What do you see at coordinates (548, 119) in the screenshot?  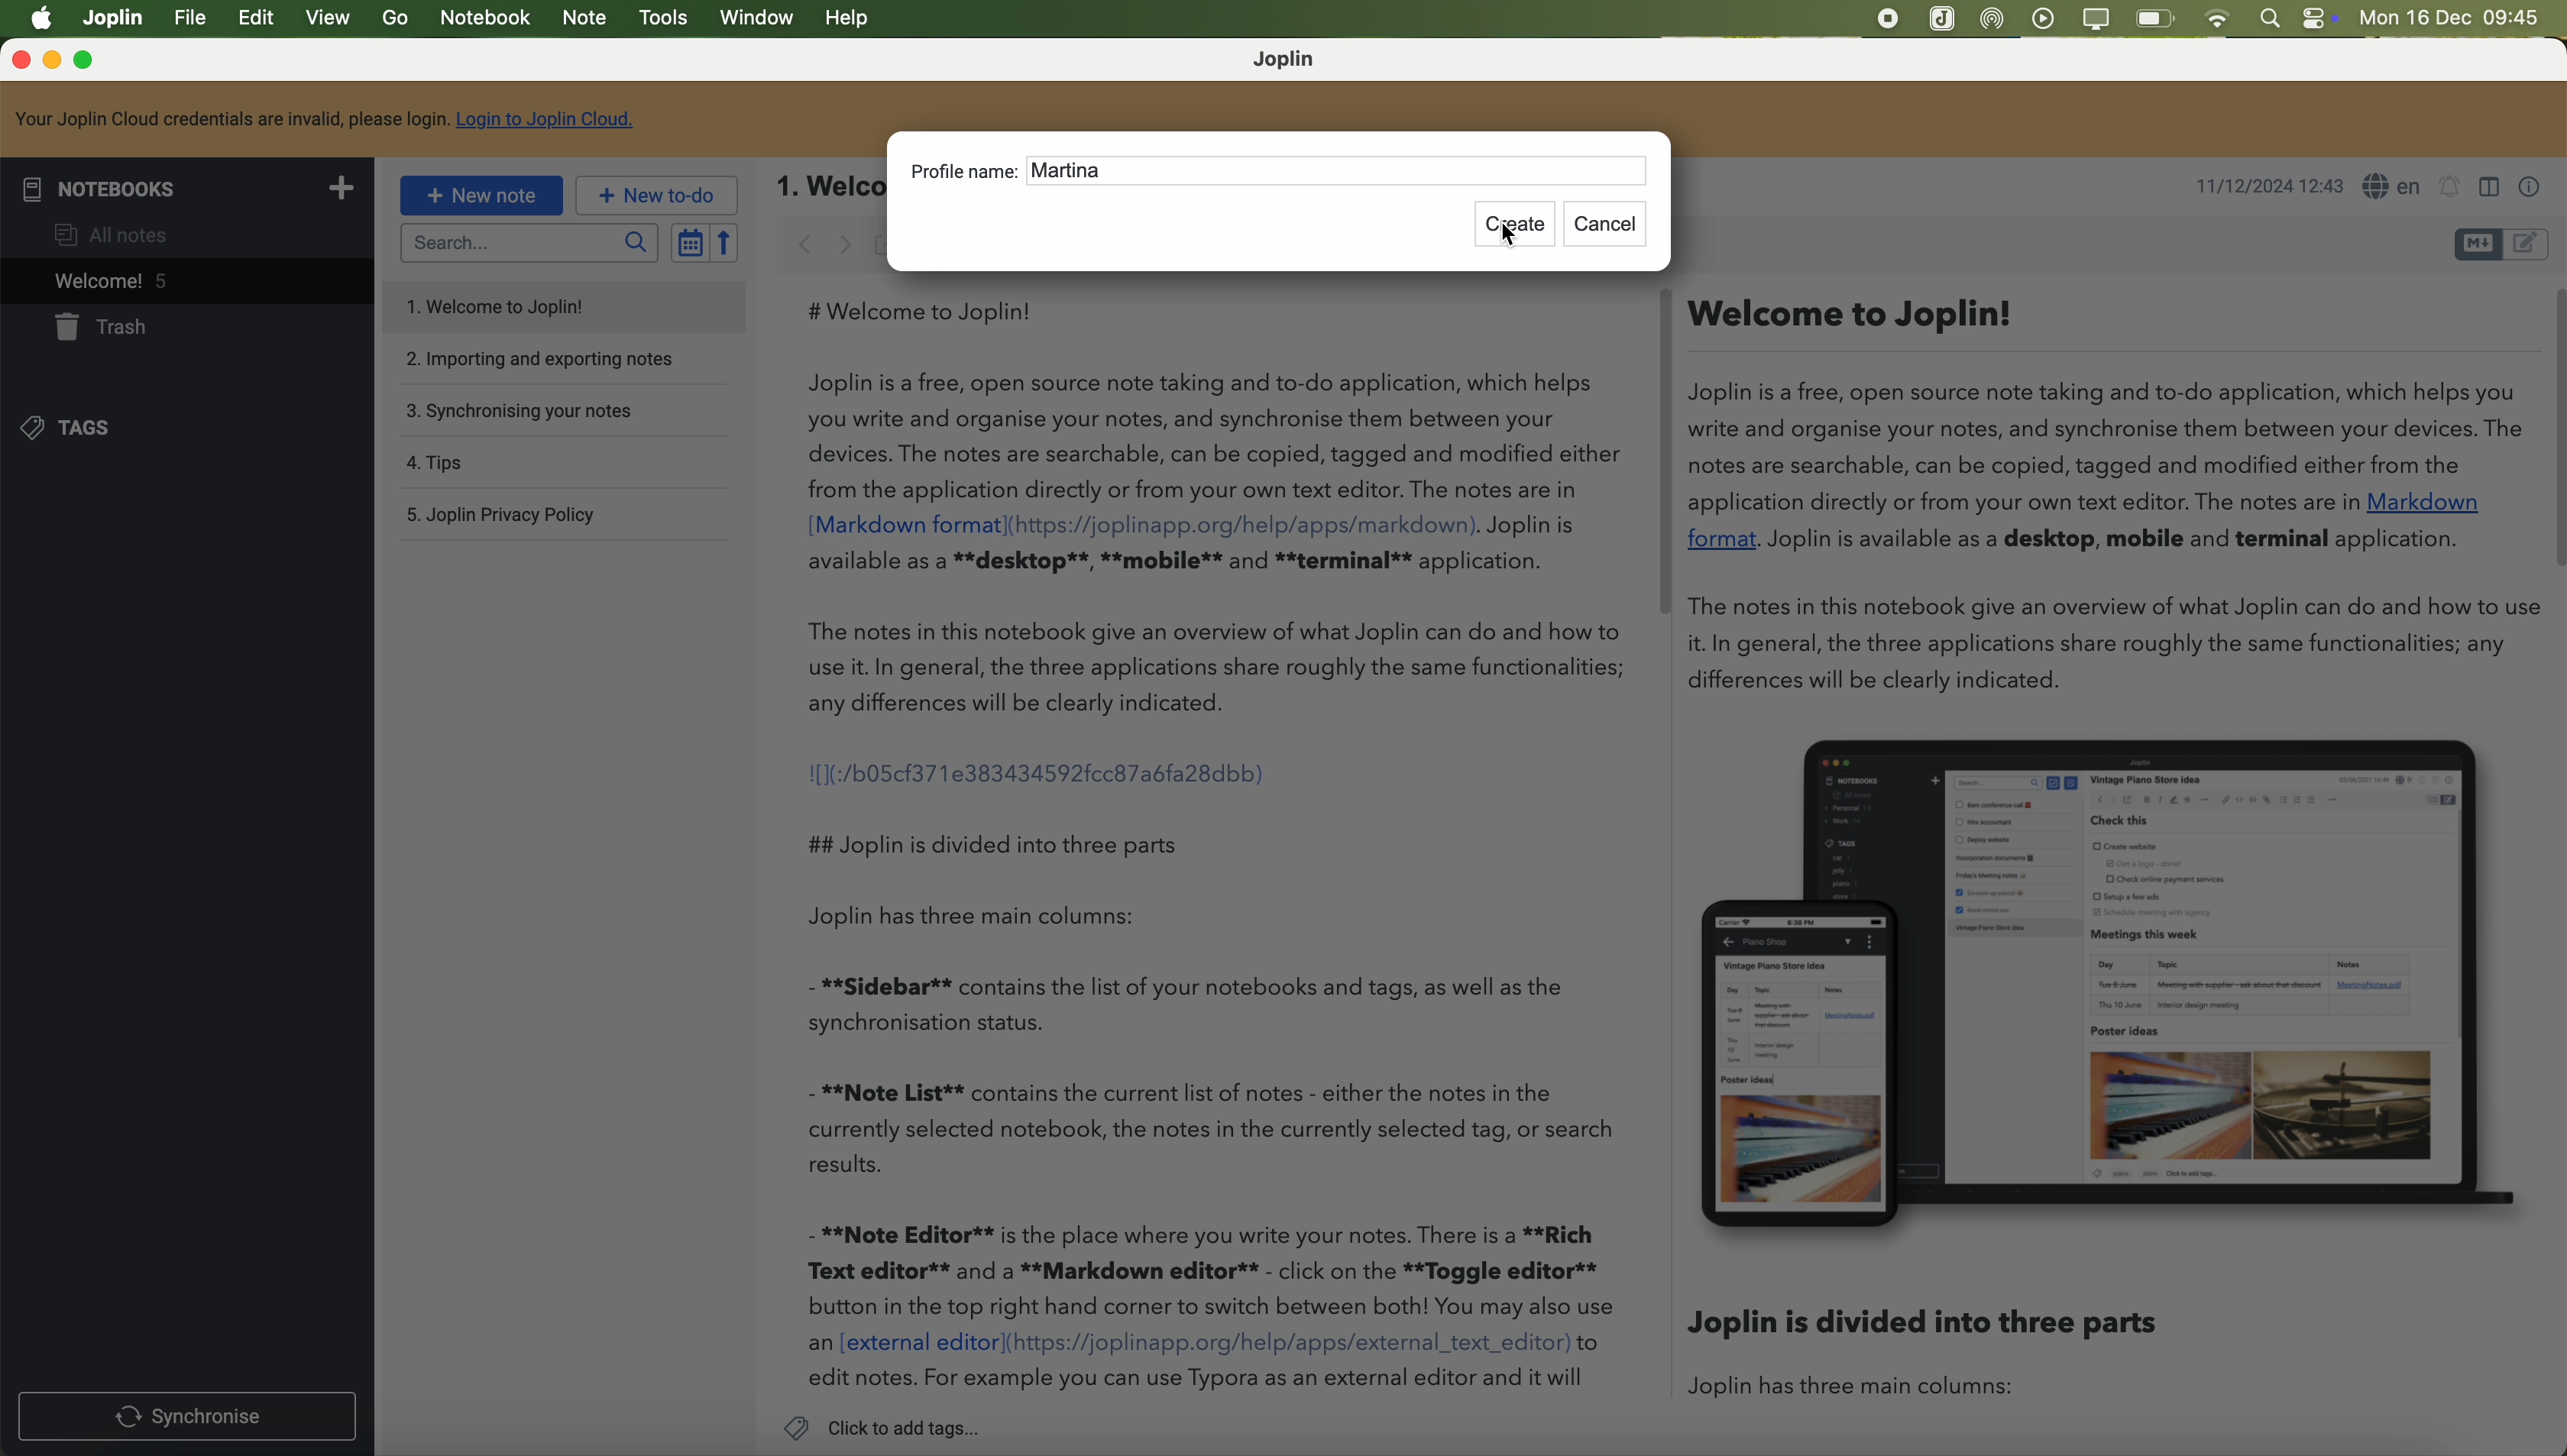 I see `Login to Joplin Cloud.` at bounding box center [548, 119].